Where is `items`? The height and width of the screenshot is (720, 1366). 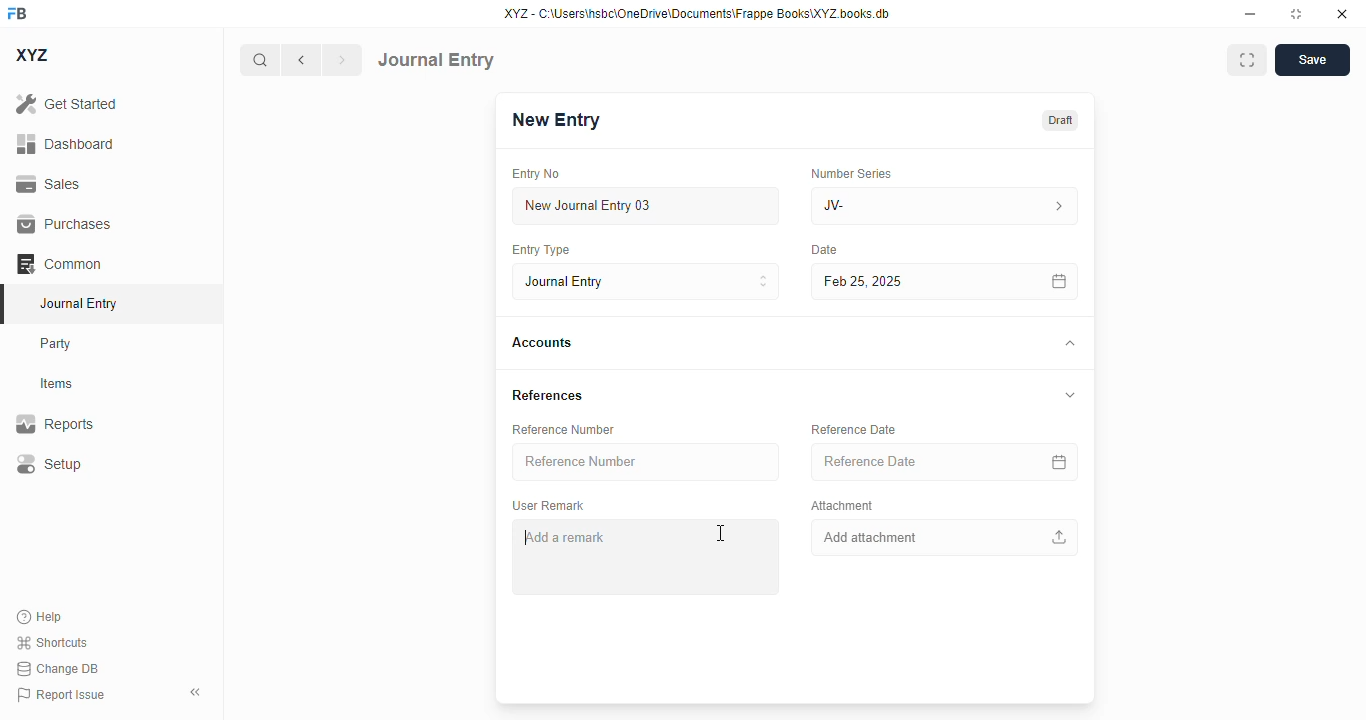
items is located at coordinates (57, 384).